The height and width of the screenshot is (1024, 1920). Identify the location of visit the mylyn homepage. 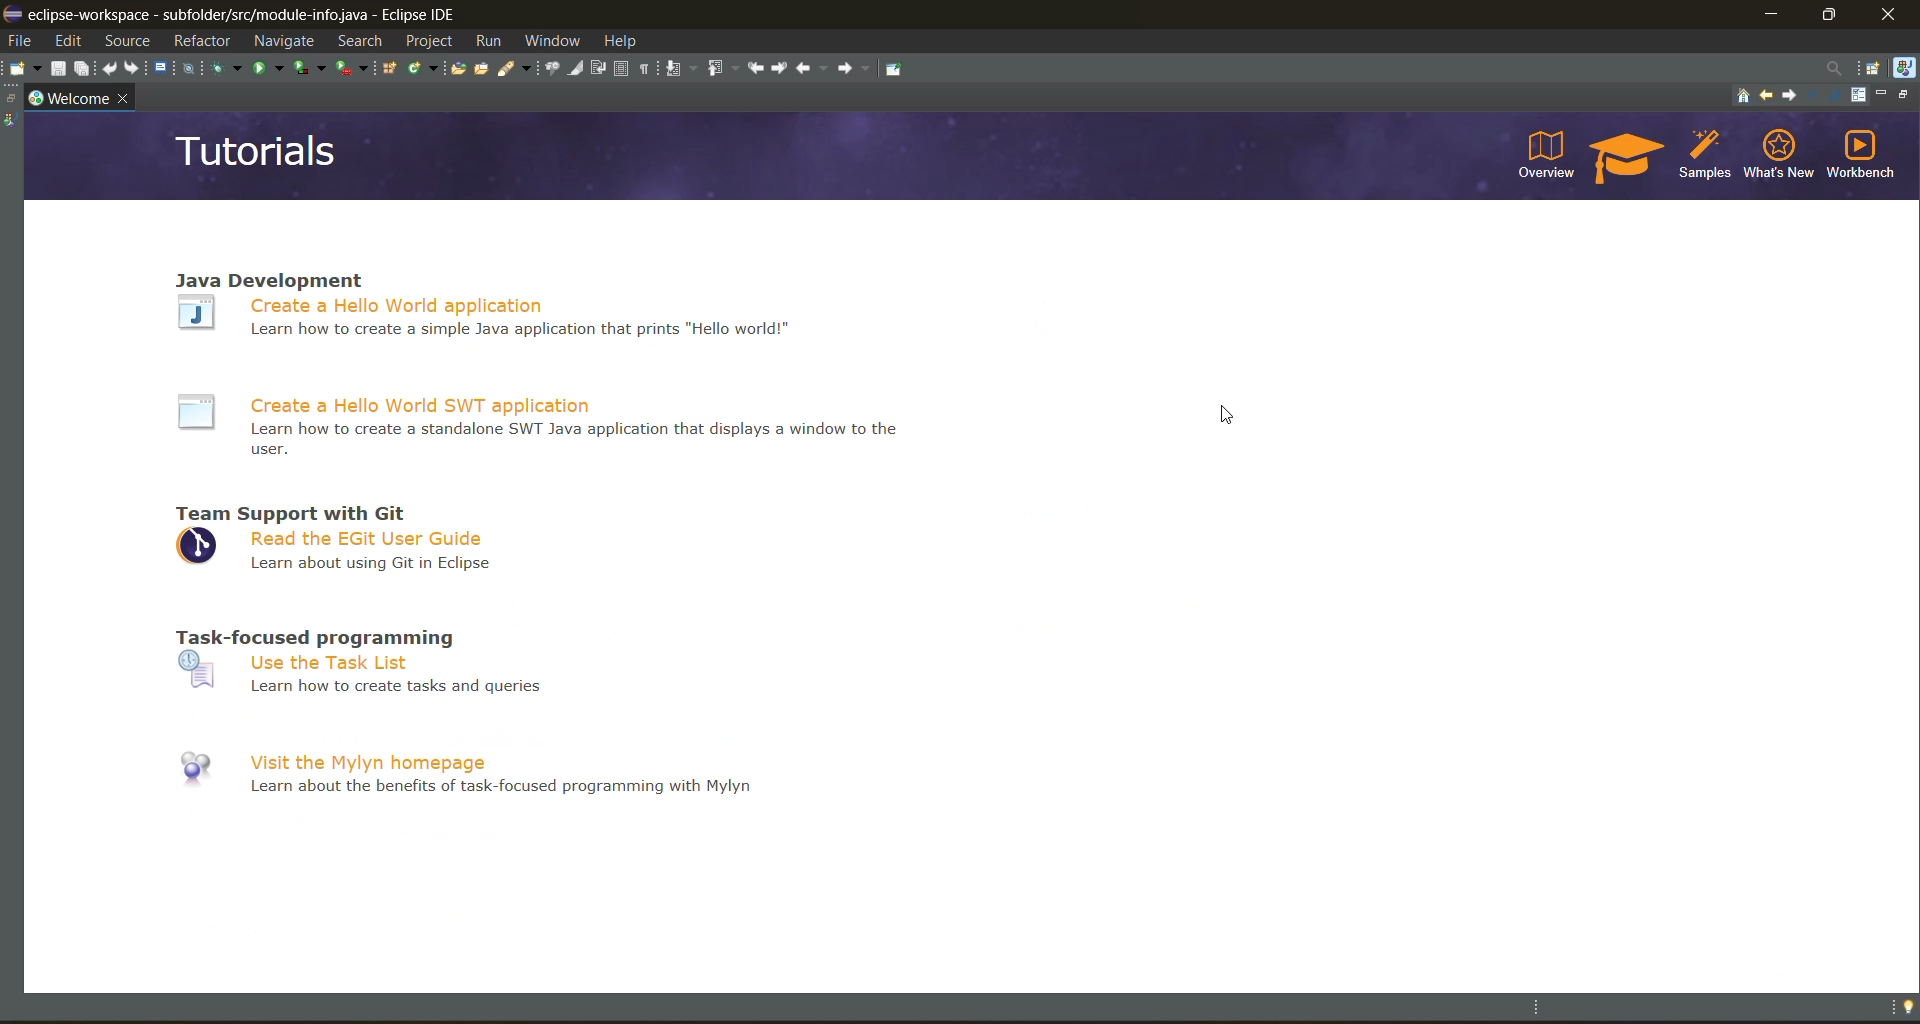
(462, 773).